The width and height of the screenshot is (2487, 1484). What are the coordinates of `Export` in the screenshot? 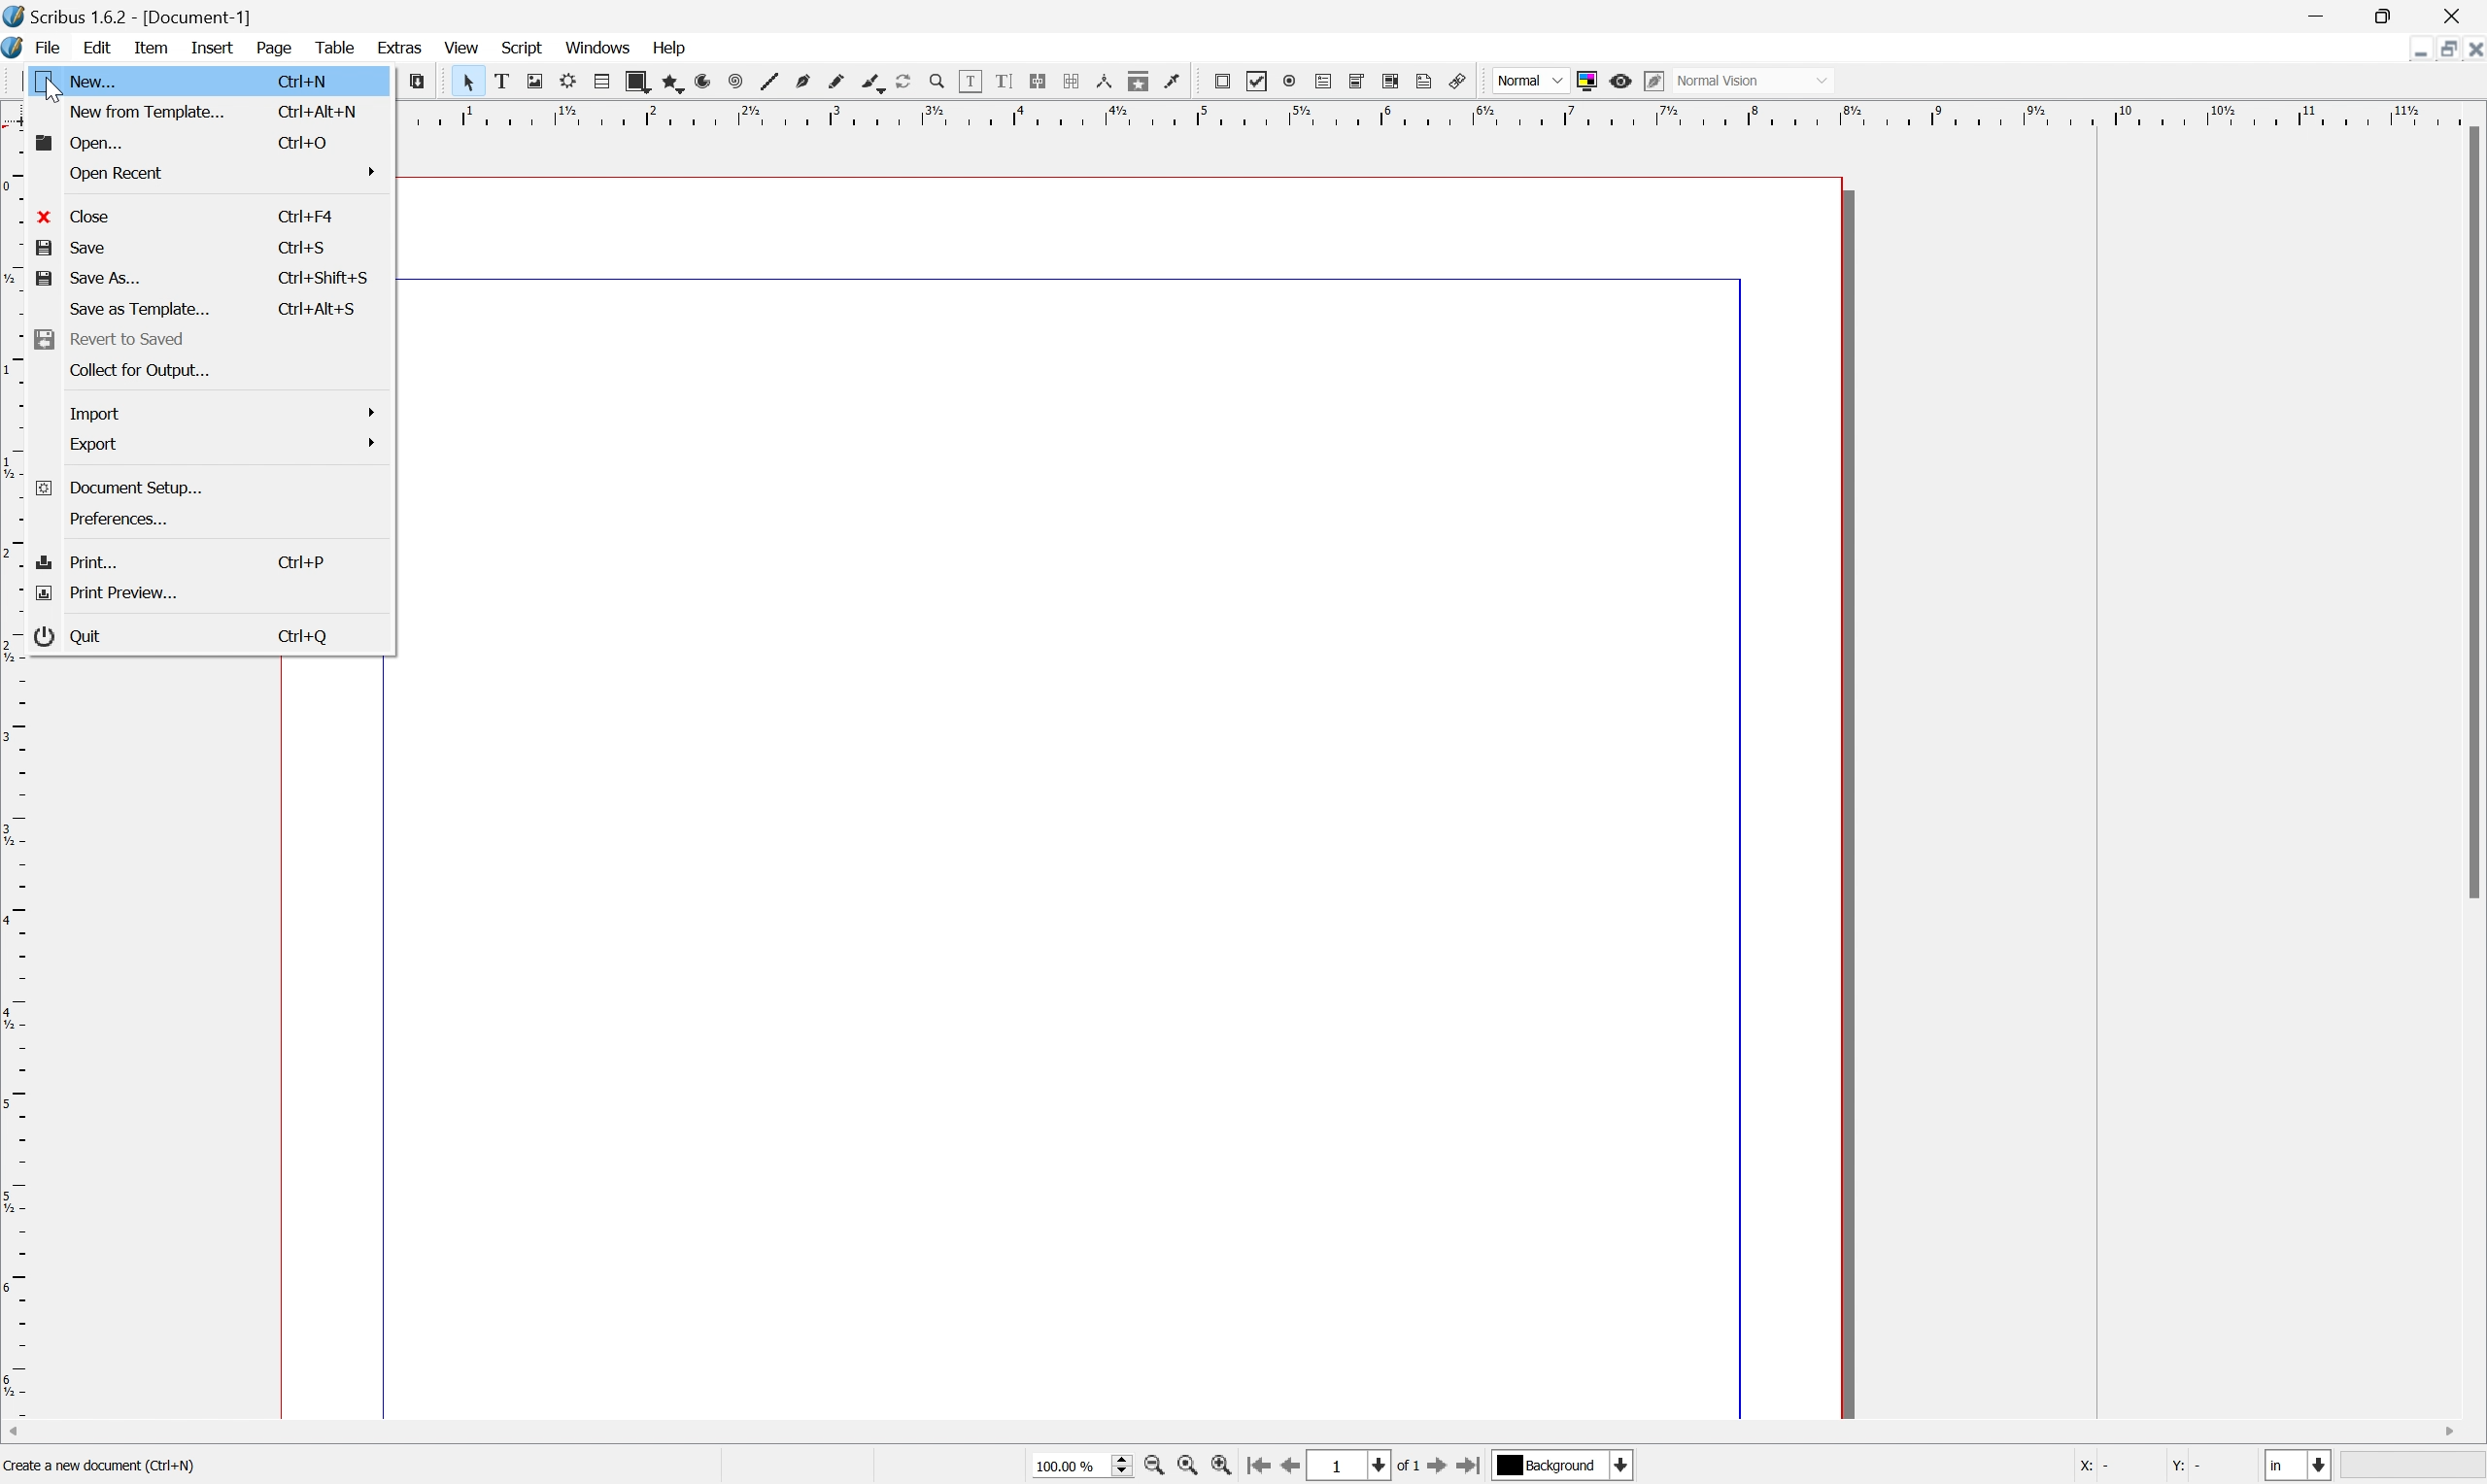 It's located at (221, 445).